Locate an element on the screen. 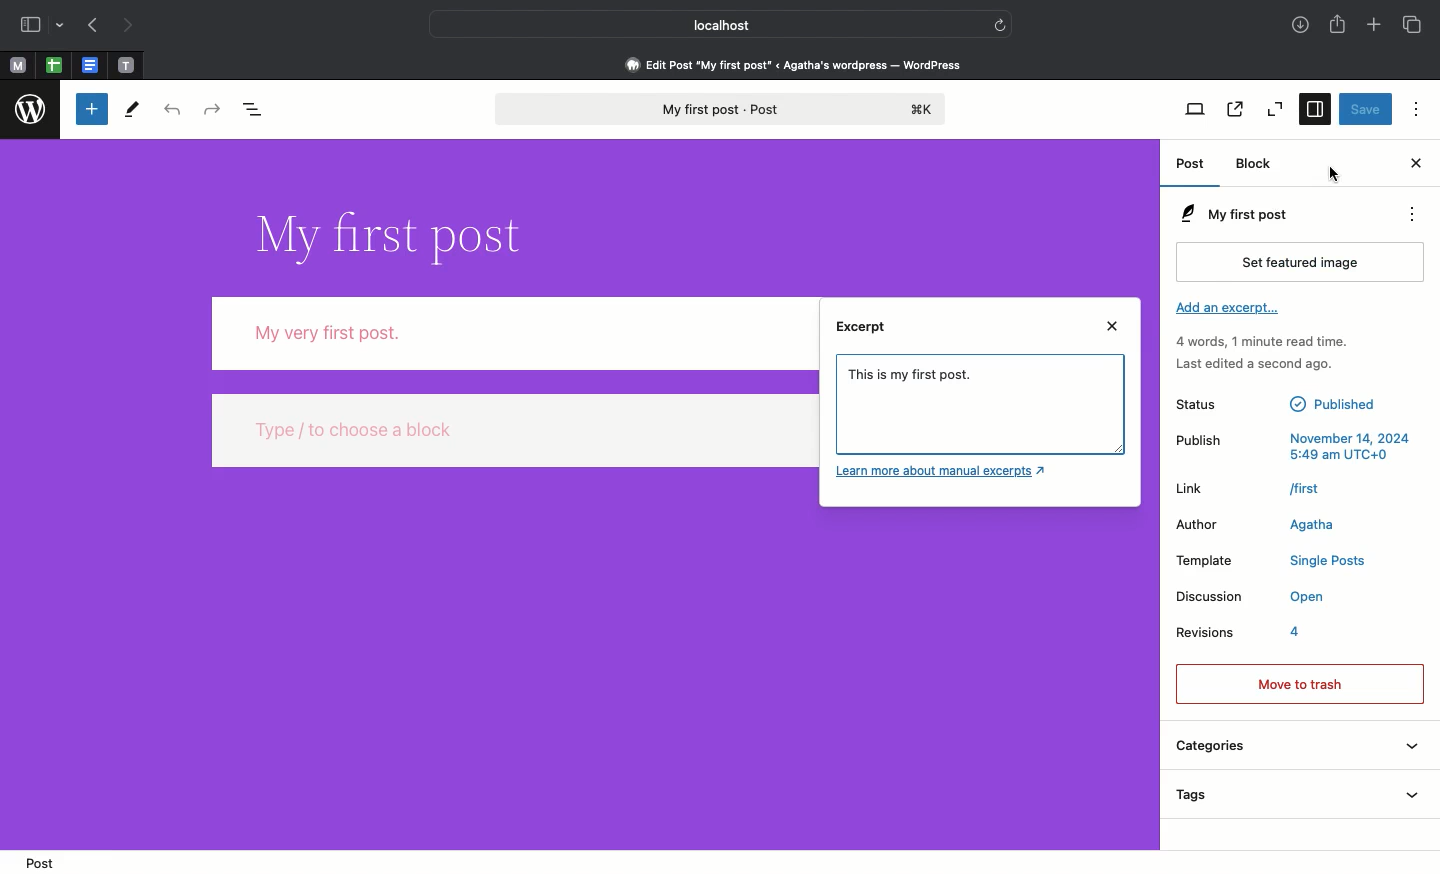  Next page is located at coordinates (133, 24).